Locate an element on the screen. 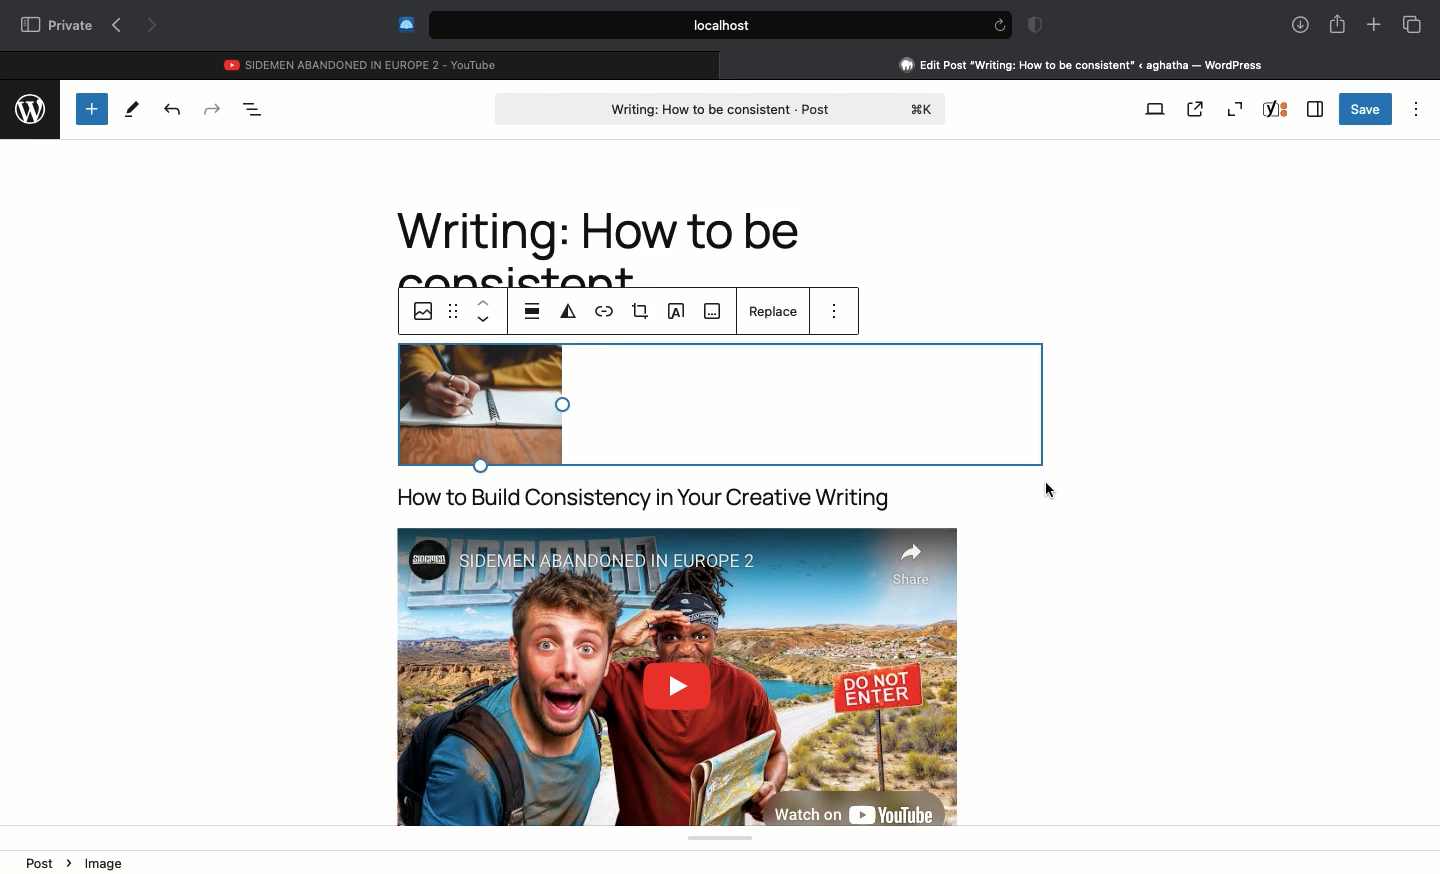 The height and width of the screenshot is (874, 1440). refresh is located at coordinates (998, 25).